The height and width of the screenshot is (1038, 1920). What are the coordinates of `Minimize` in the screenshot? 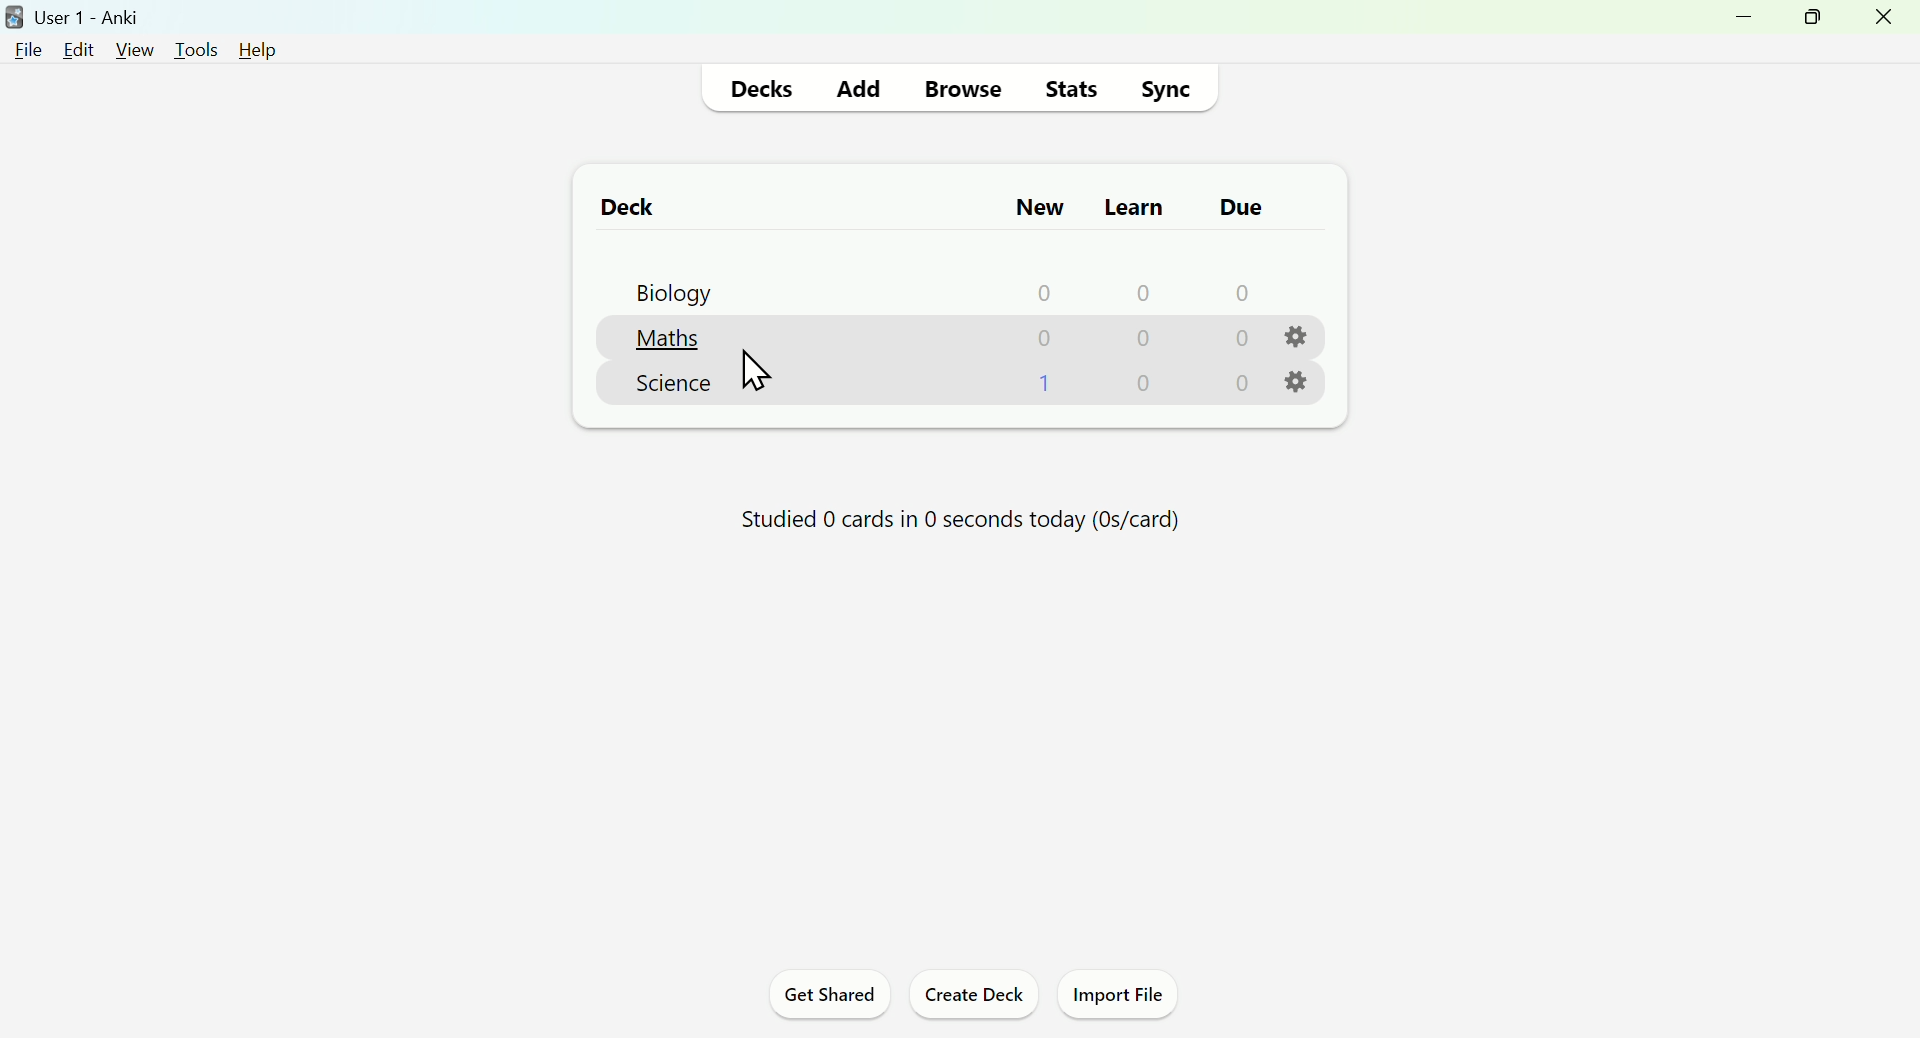 It's located at (1737, 25).